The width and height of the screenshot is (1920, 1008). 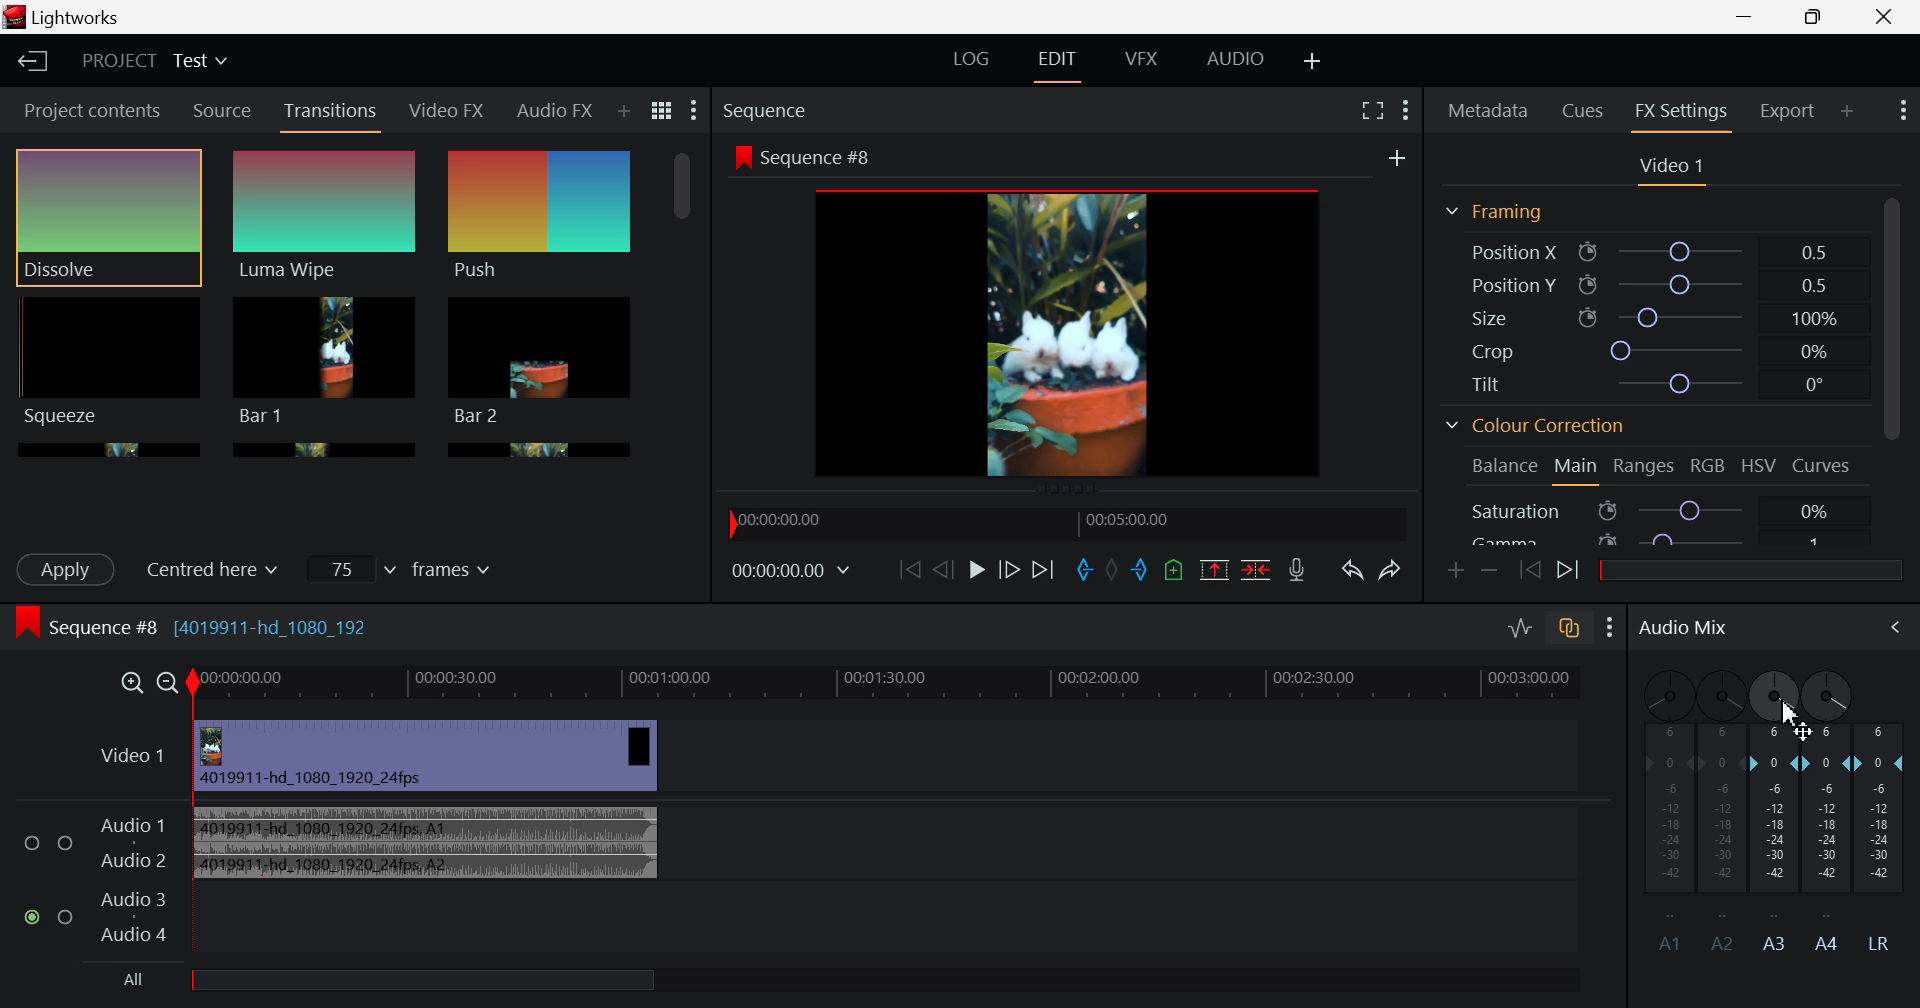 What do you see at coordinates (1214, 567) in the screenshot?
I see `Remove marked section` at bounding box center [1214, 567].